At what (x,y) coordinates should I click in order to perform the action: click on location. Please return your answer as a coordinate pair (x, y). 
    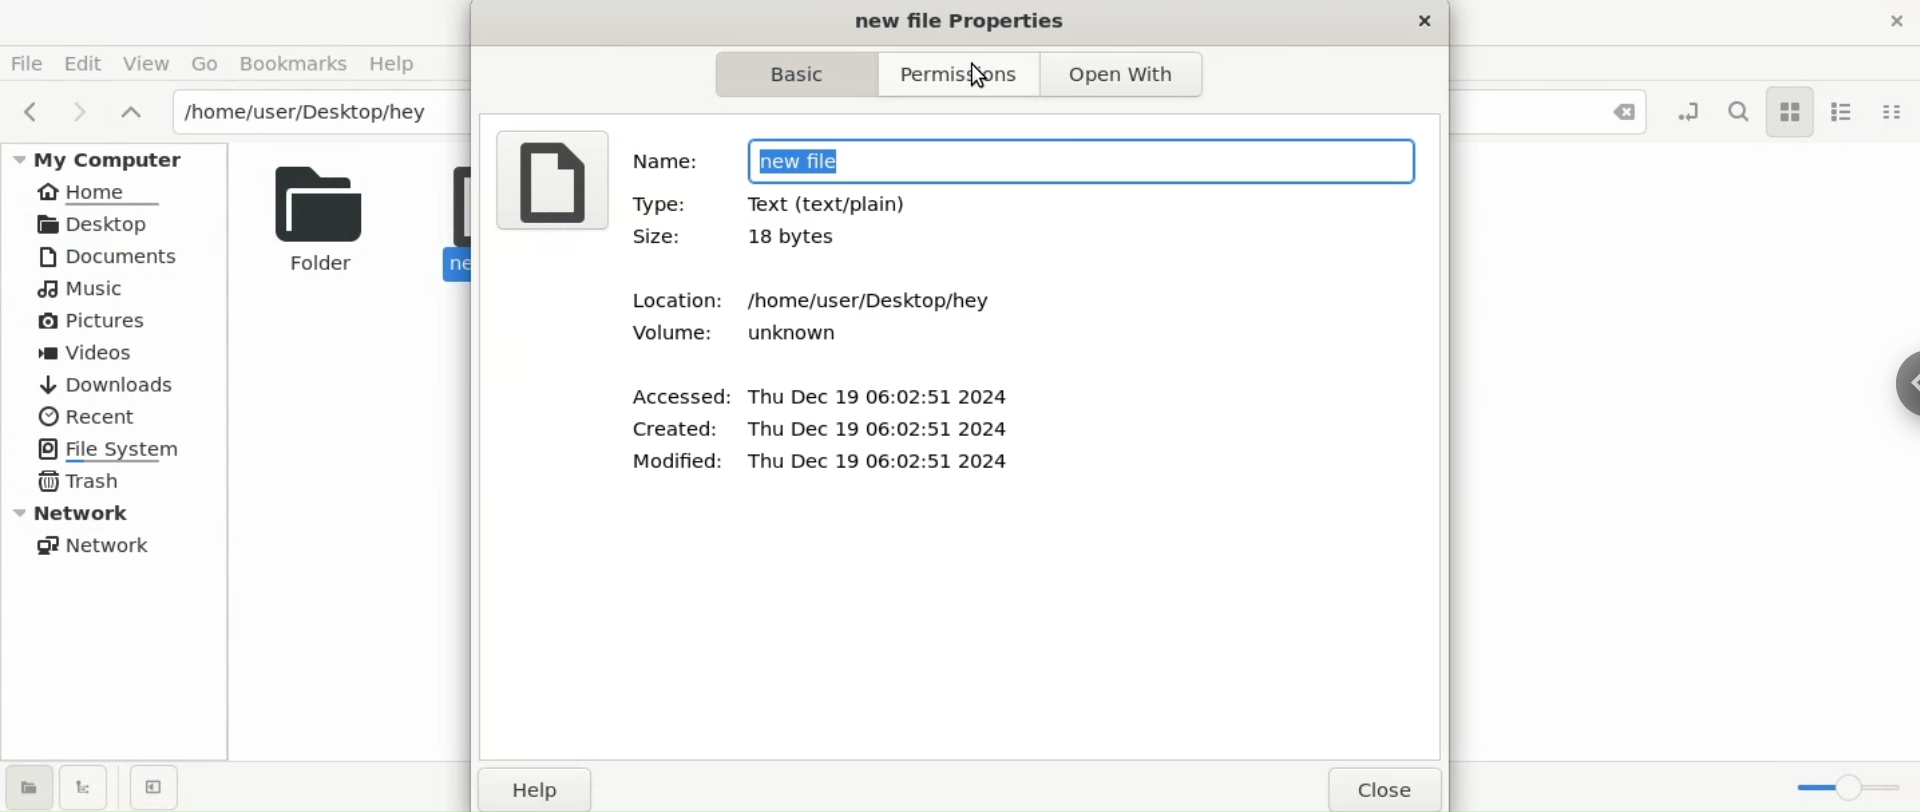
    Looking at the image, I should click on (318, 111).